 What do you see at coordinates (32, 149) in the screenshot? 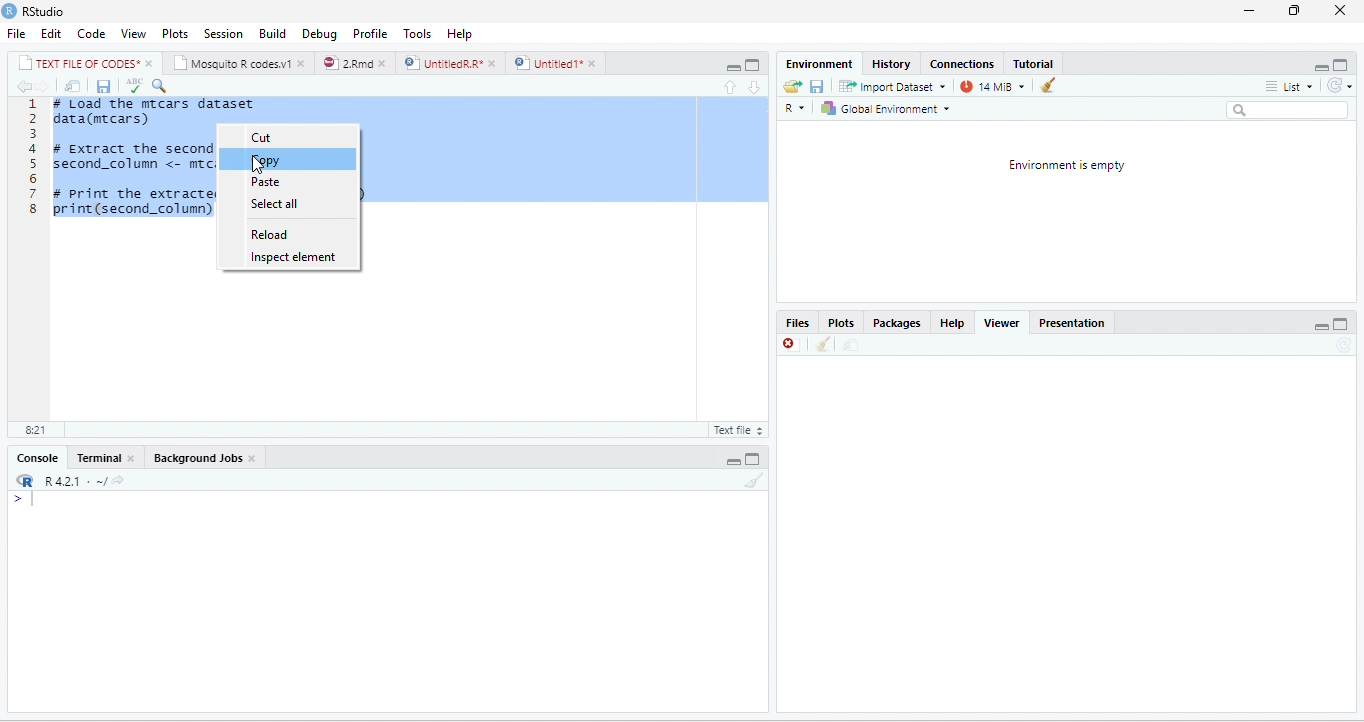
I see `4` at bounding box center [32, 149].